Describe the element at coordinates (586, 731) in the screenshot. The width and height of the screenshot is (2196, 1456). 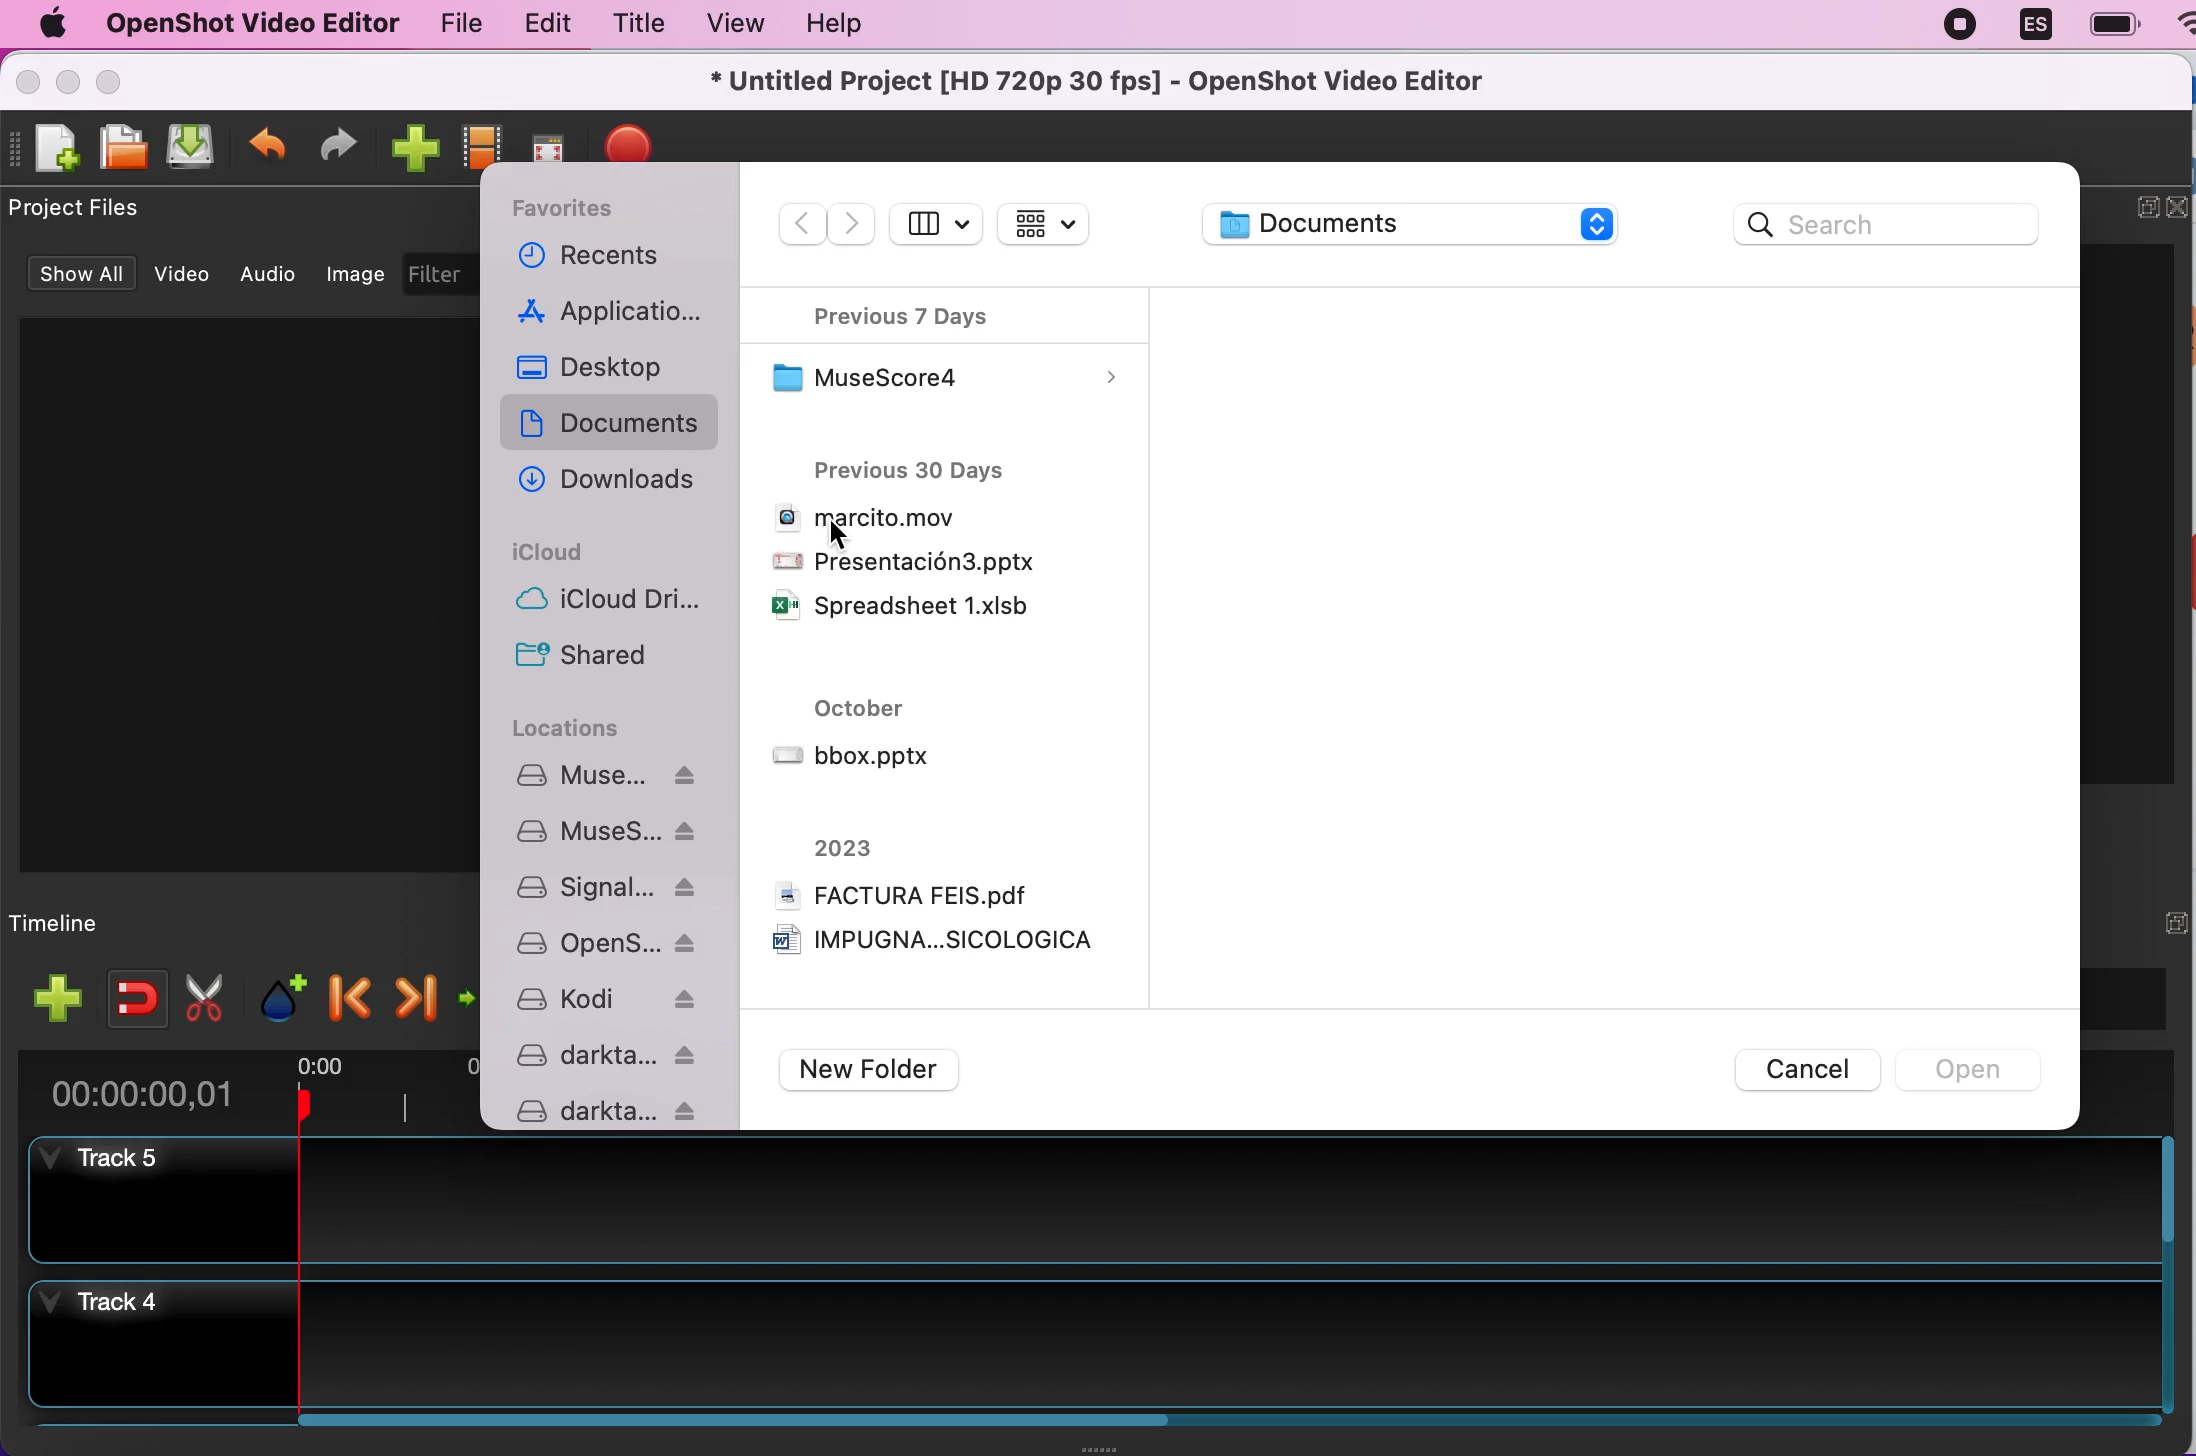
I see `locations` at that location.